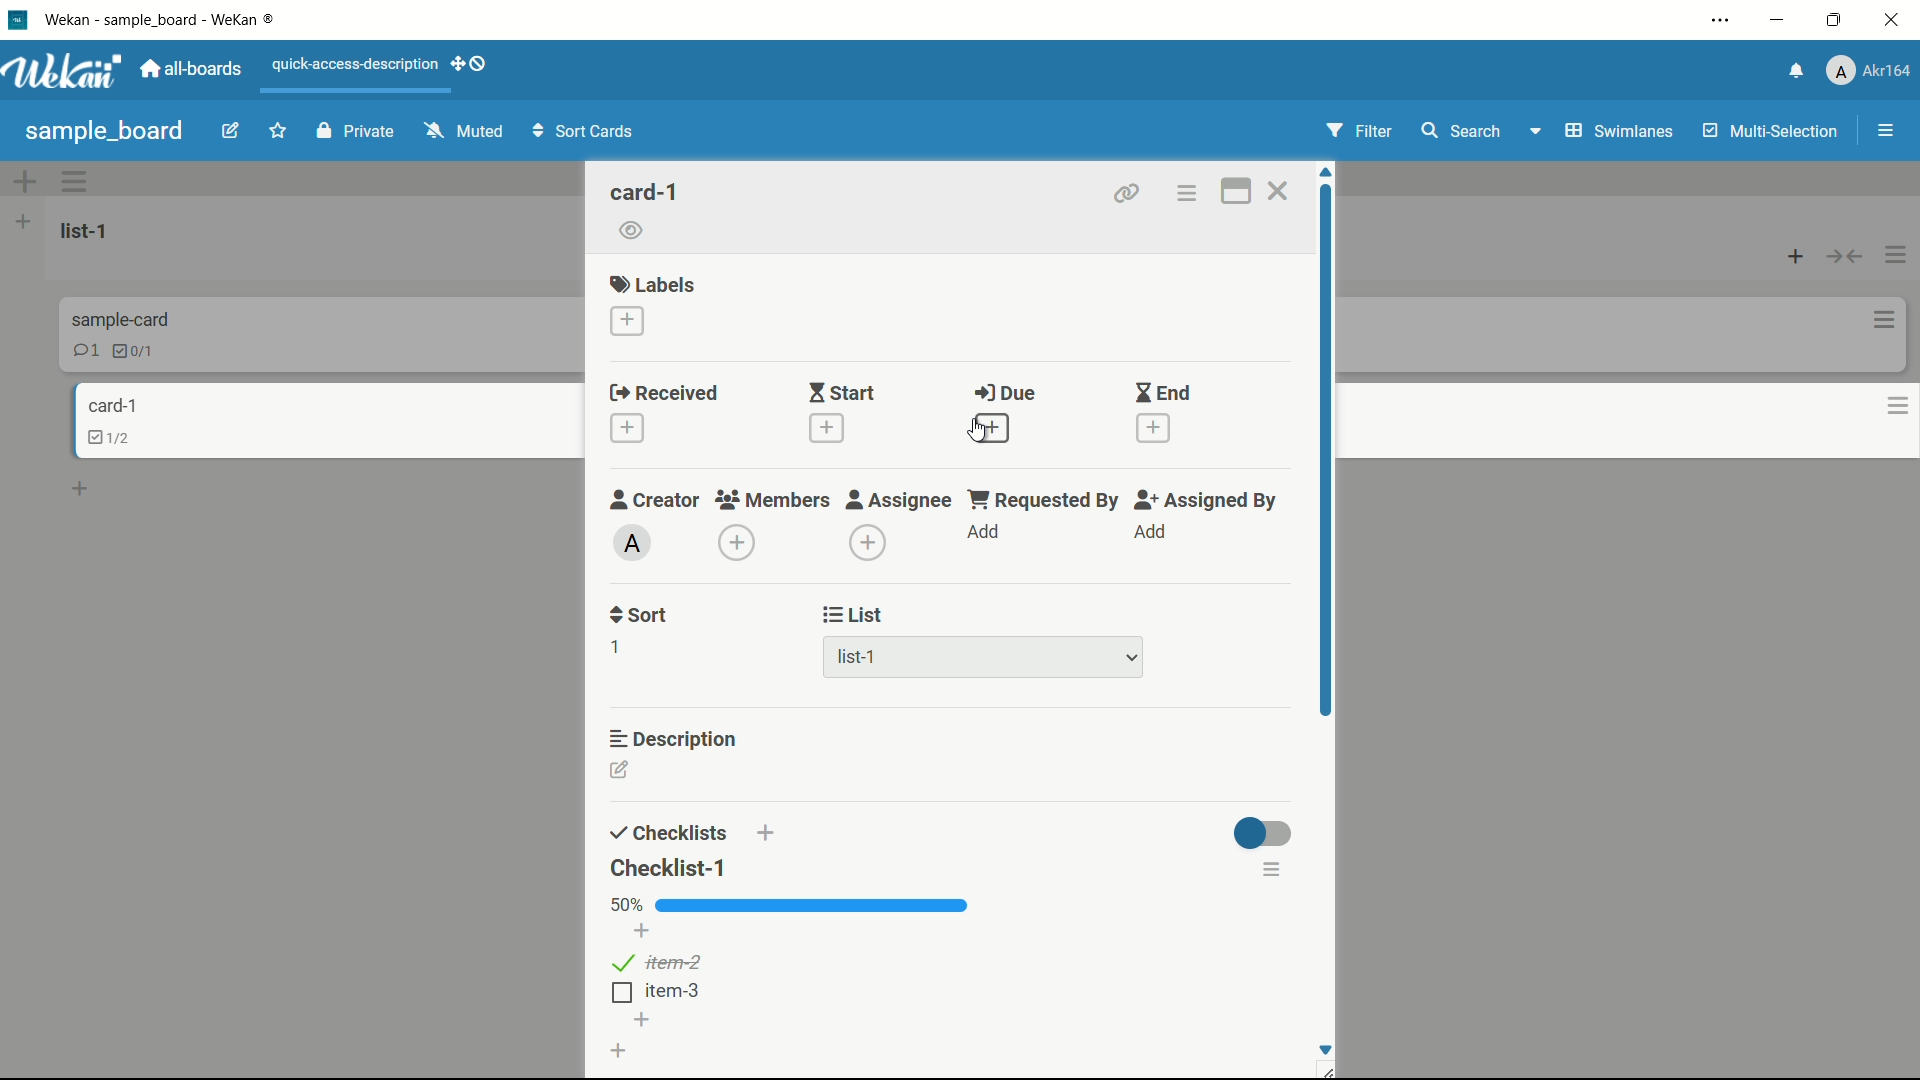  What do you see at coordinates (1769, 132) in the screenshot?
I see `multi-selection` at bounding box center [1769, 132].